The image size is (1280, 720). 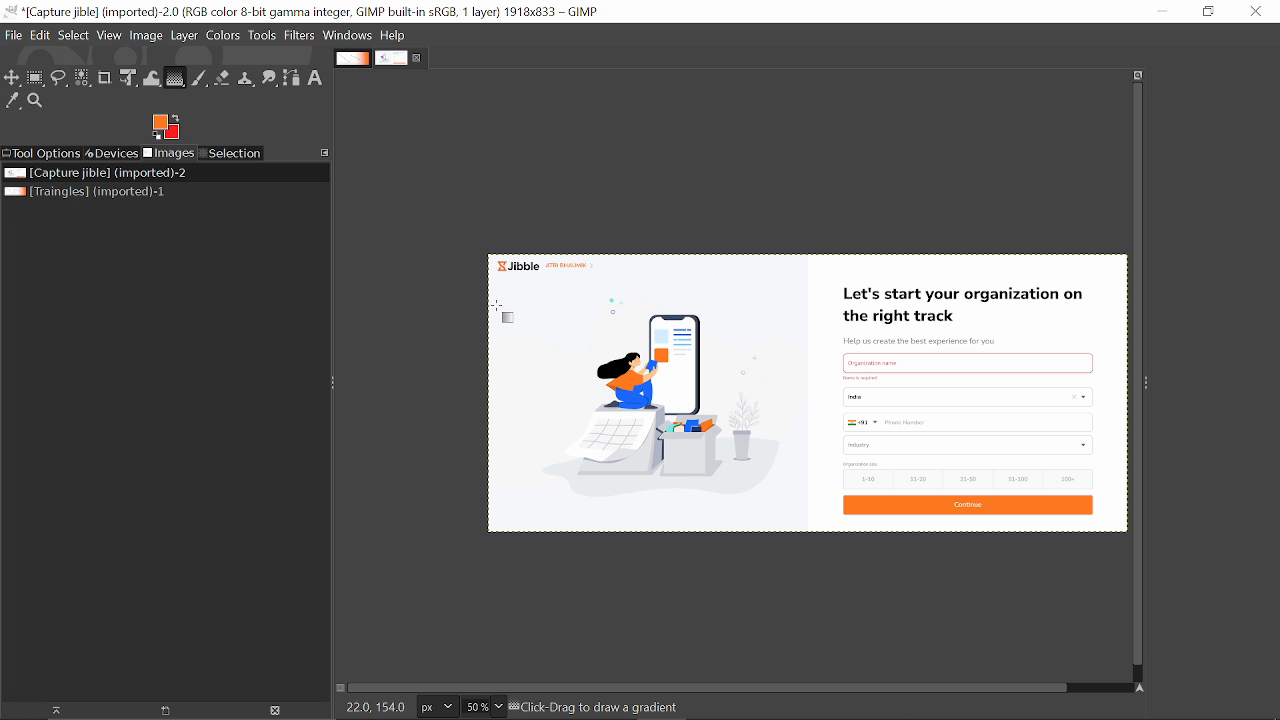 What do you see at coordinates (383, 705) in the screenshot?
I see `22.0 154.0` at bounding box center [383, 705].